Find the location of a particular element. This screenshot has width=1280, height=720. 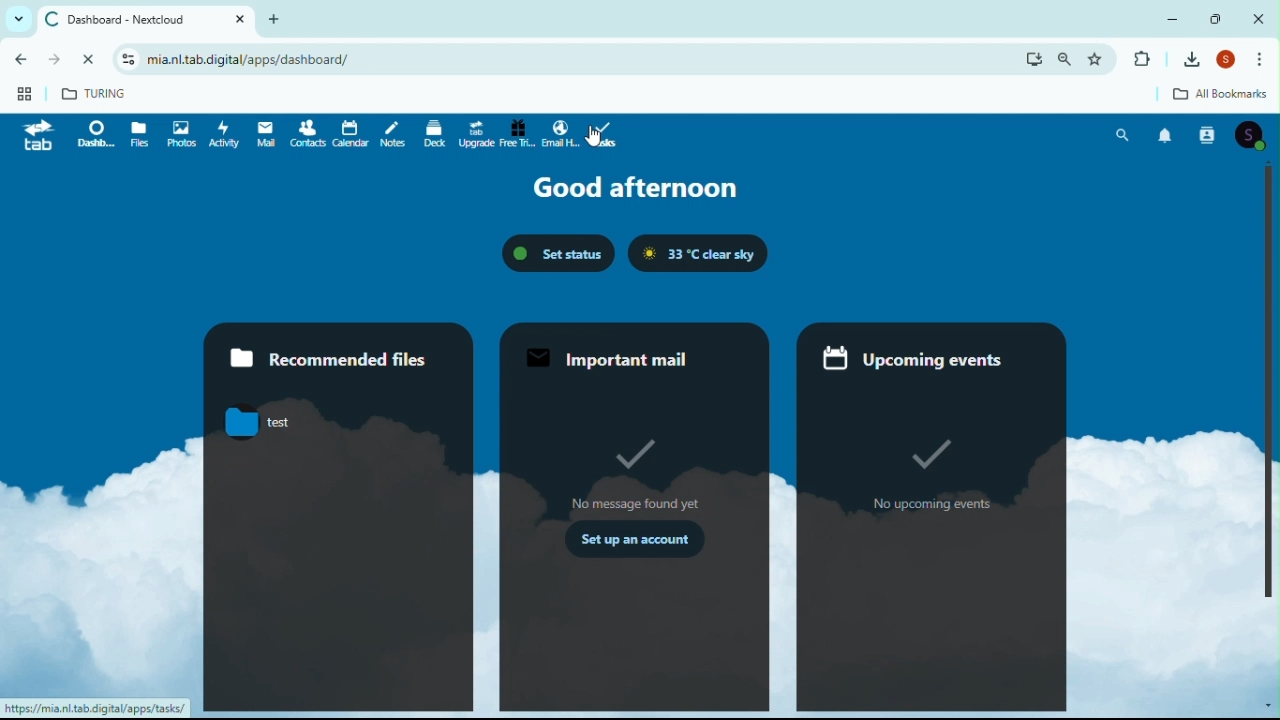

deck is located at coordinates (438, 136).